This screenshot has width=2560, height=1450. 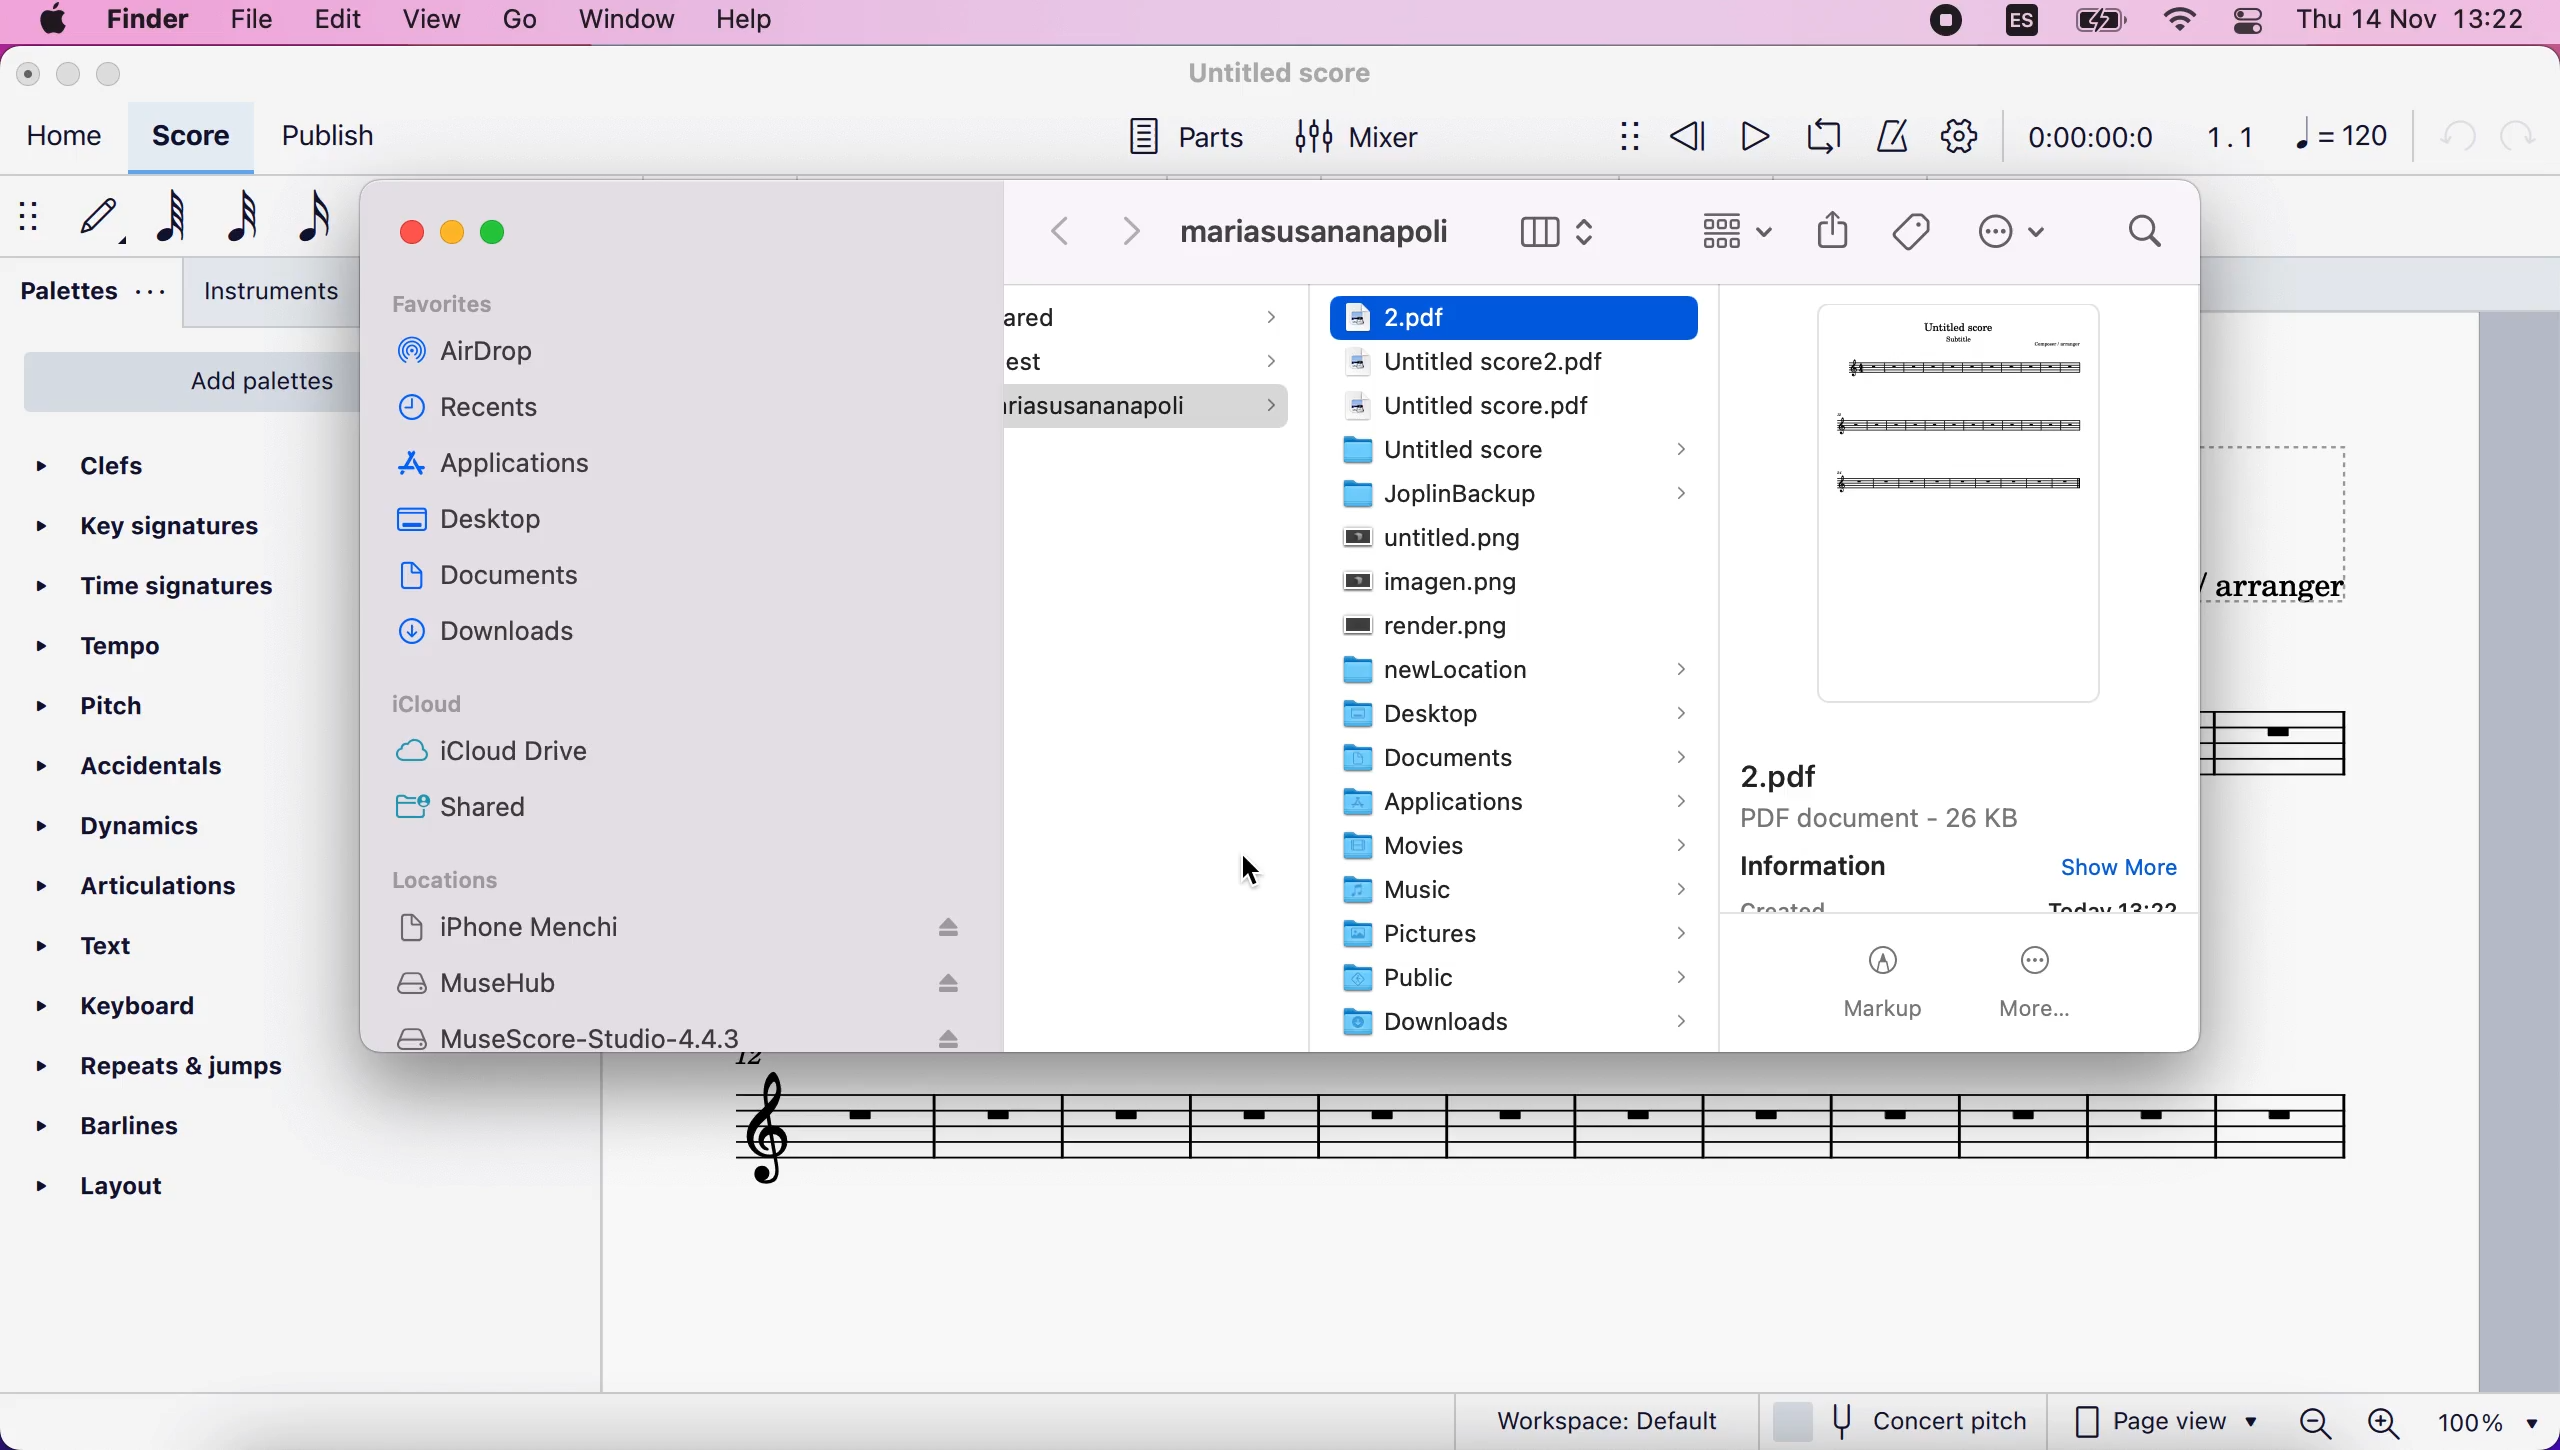 I want to click on 64th note, so click(x=166, y=219).